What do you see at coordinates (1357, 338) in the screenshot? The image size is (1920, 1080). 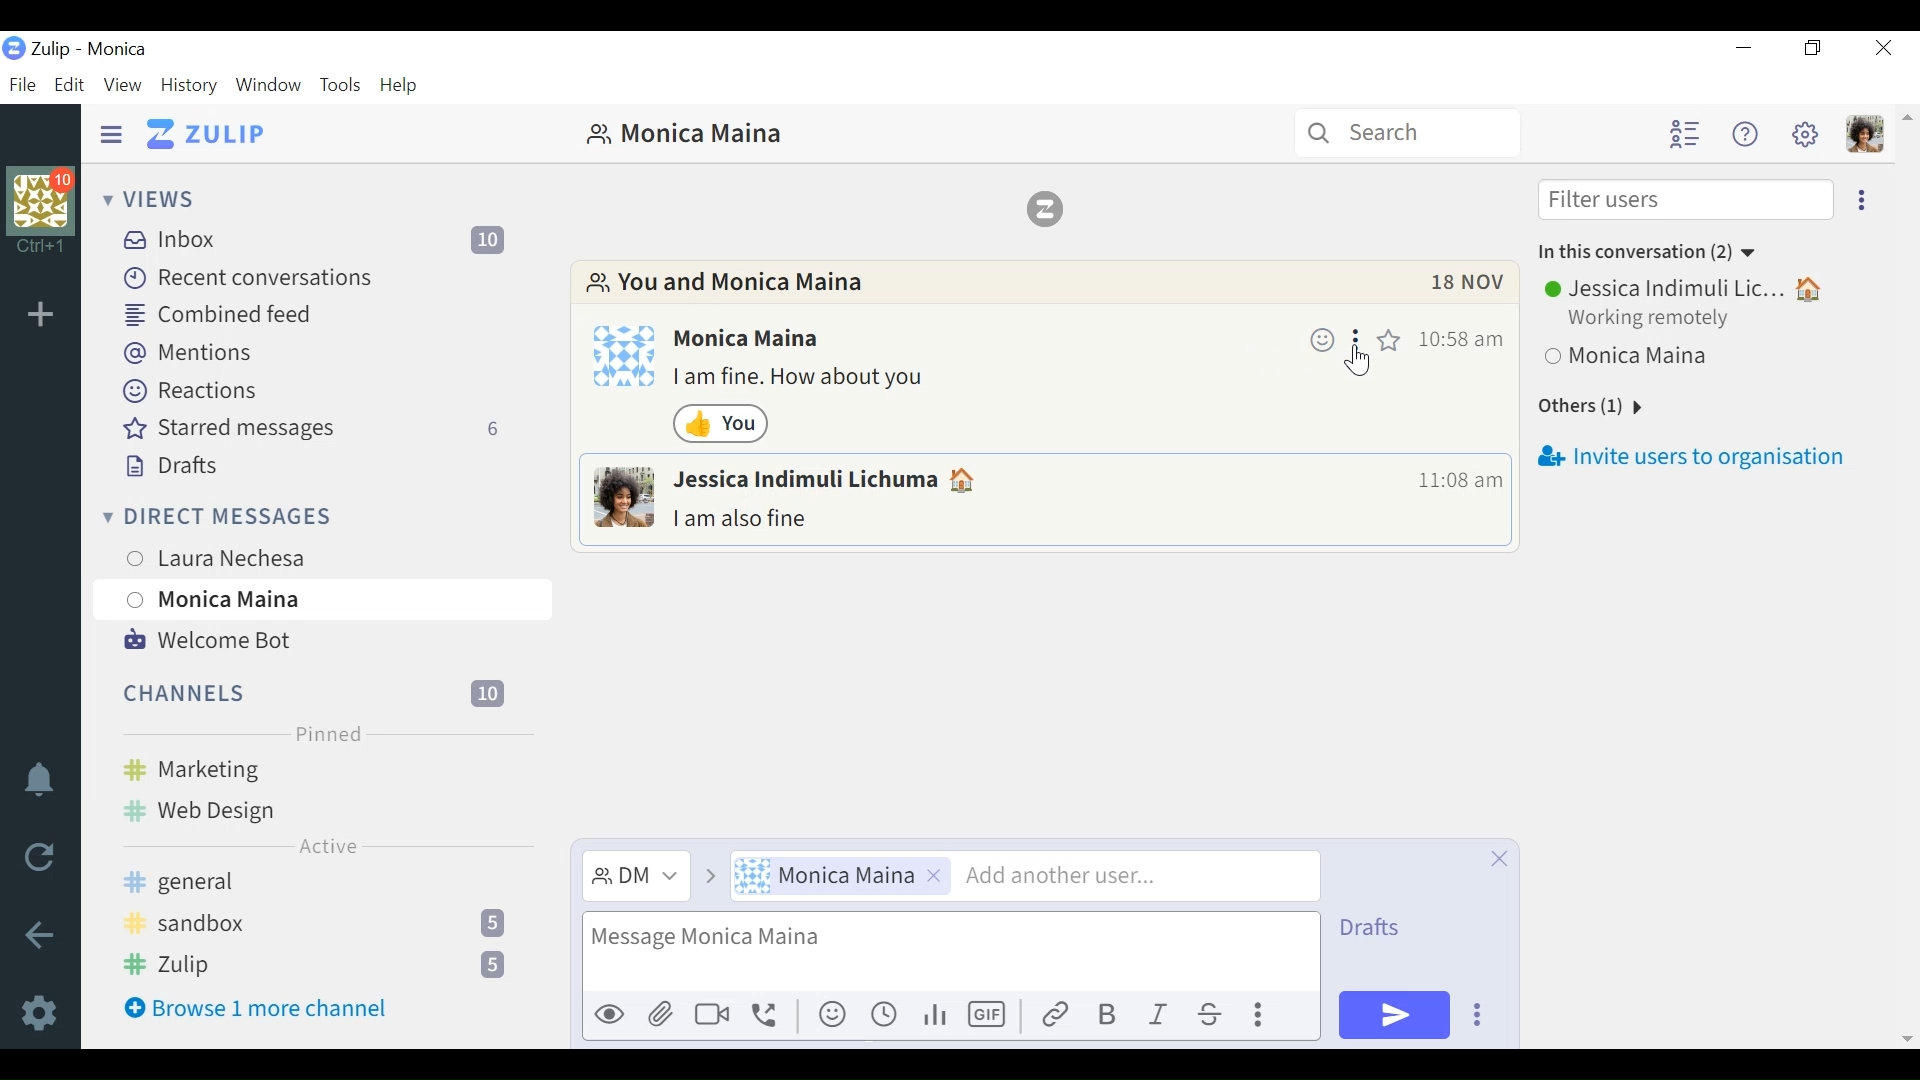 I see `Ellipsis` at bounding box center [1357, 338].